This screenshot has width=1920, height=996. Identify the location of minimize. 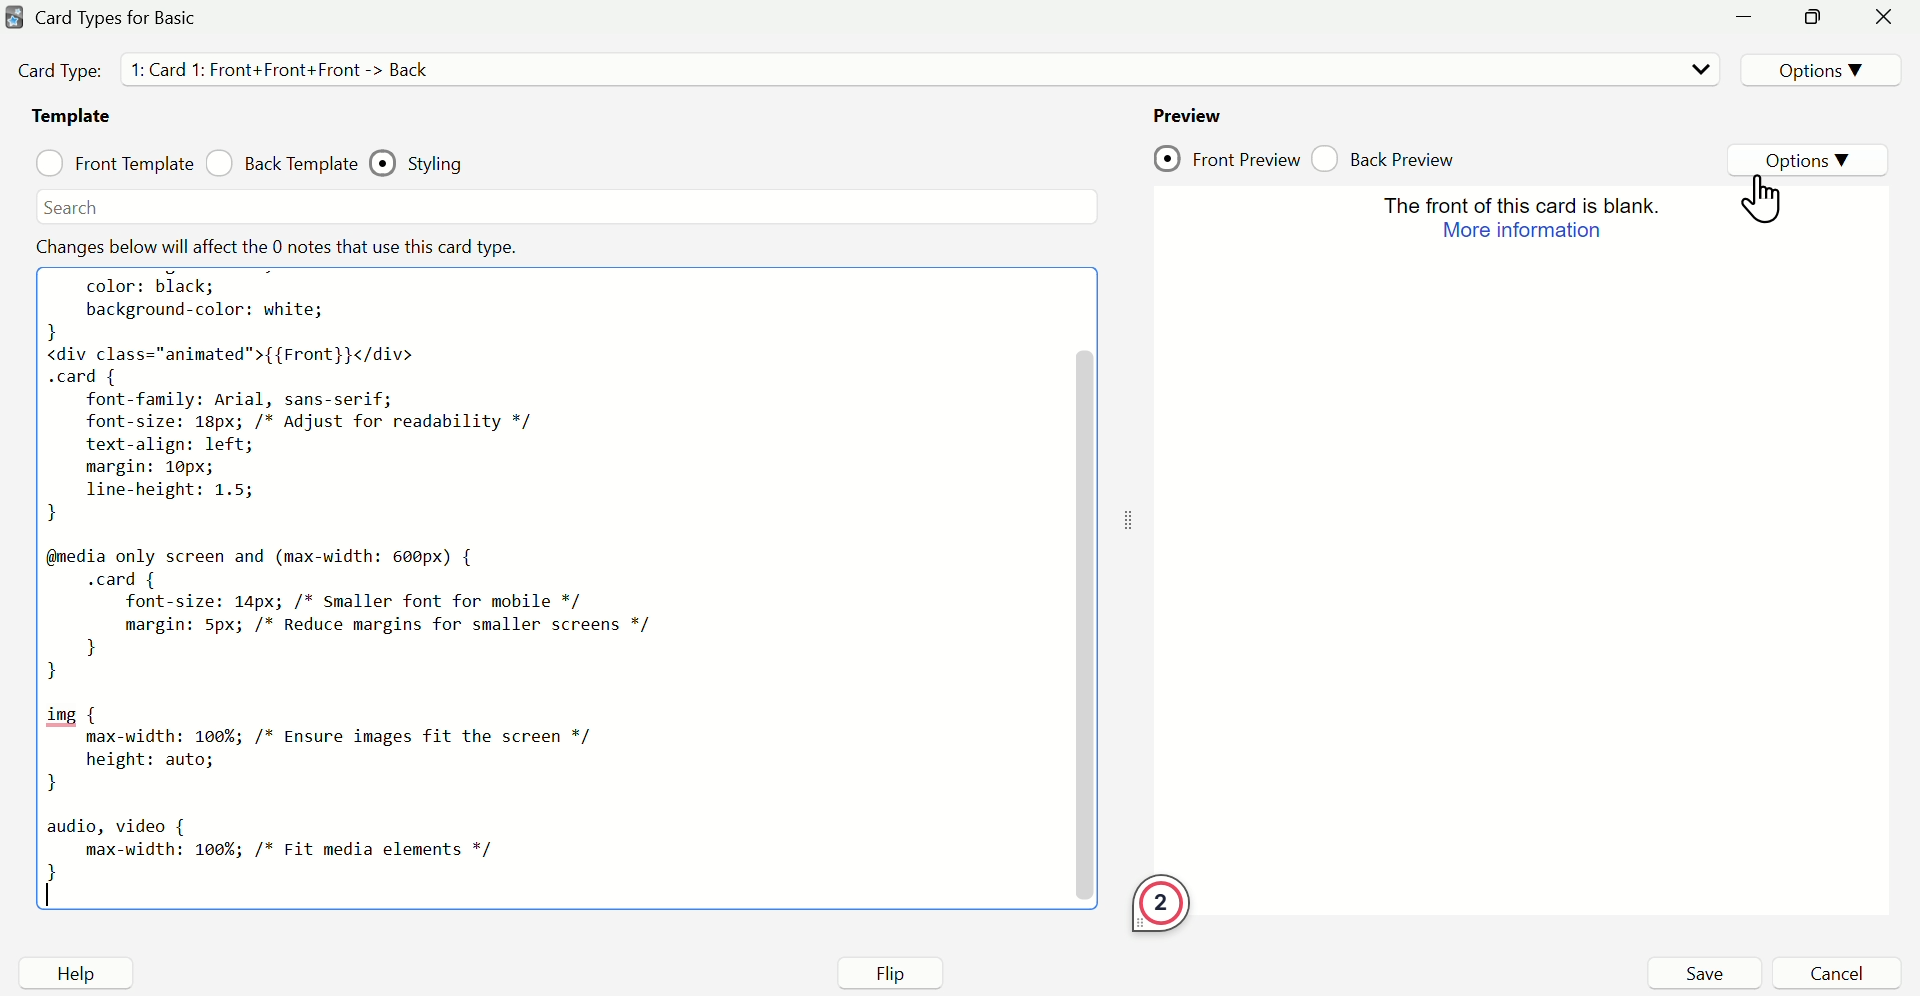
(1813, 19).